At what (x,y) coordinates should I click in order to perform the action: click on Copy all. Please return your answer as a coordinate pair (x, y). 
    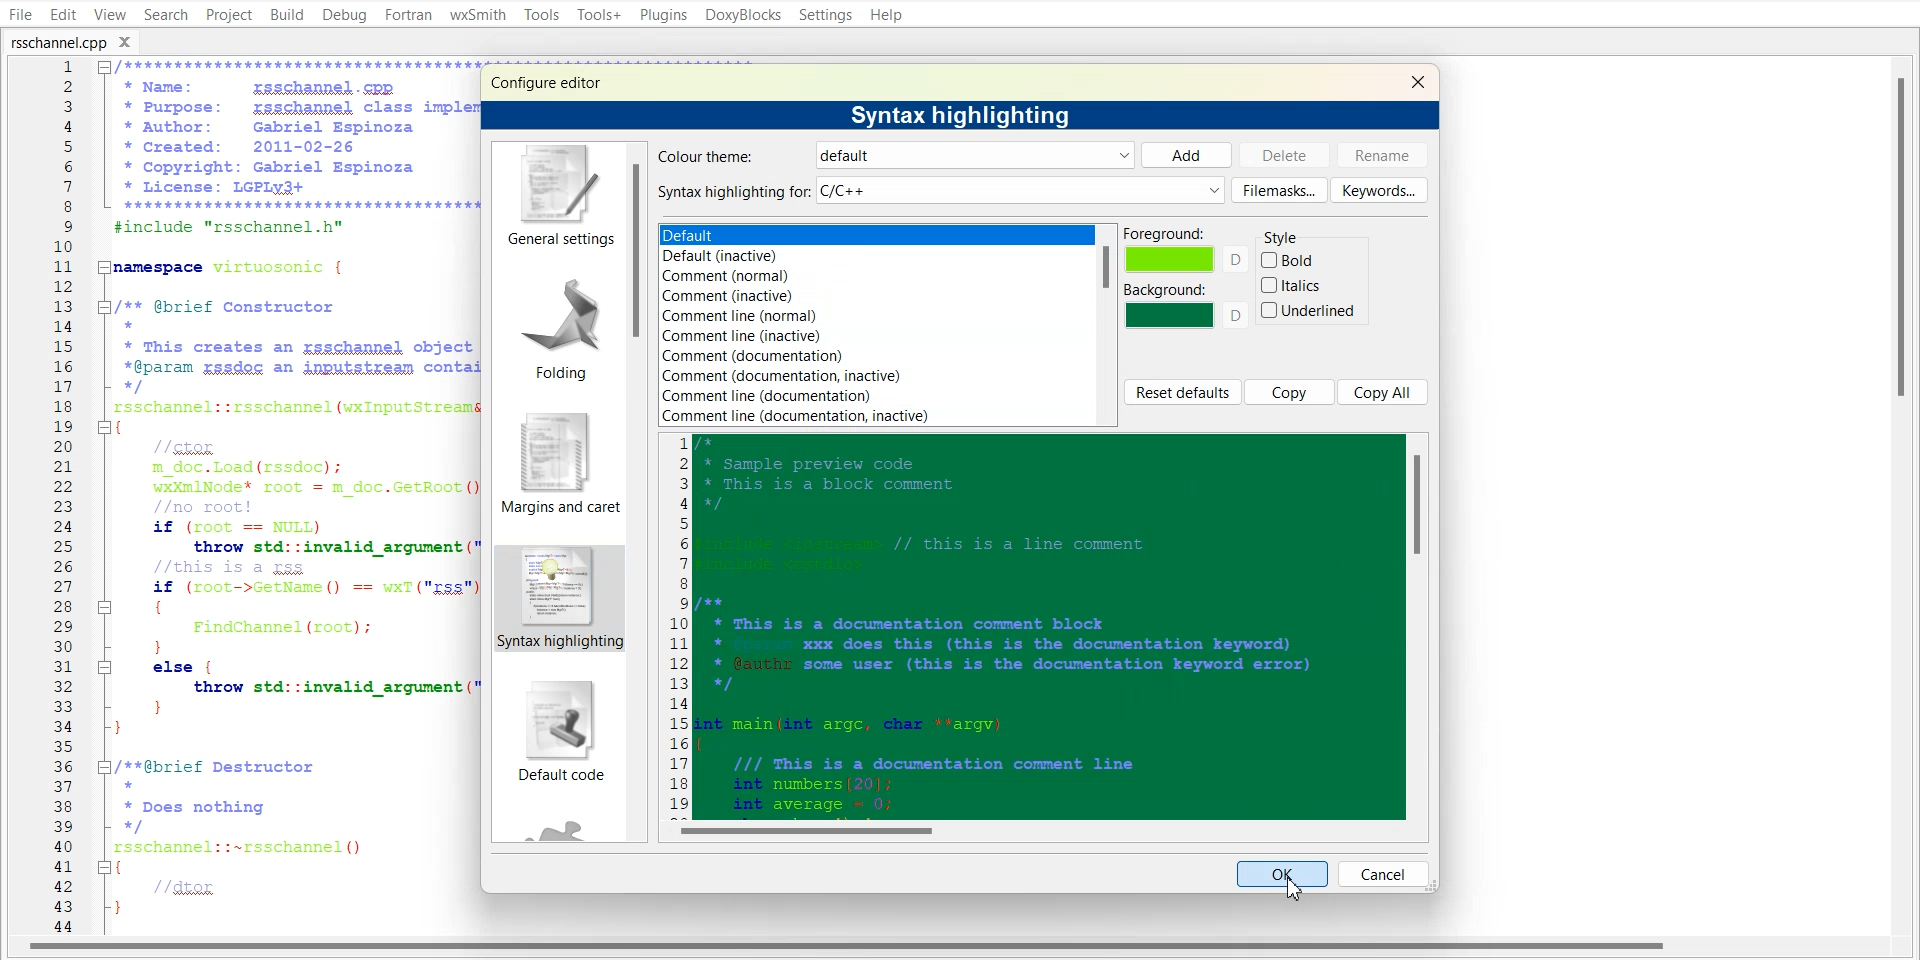
    Looking at the image, I should click on (1384, 391).